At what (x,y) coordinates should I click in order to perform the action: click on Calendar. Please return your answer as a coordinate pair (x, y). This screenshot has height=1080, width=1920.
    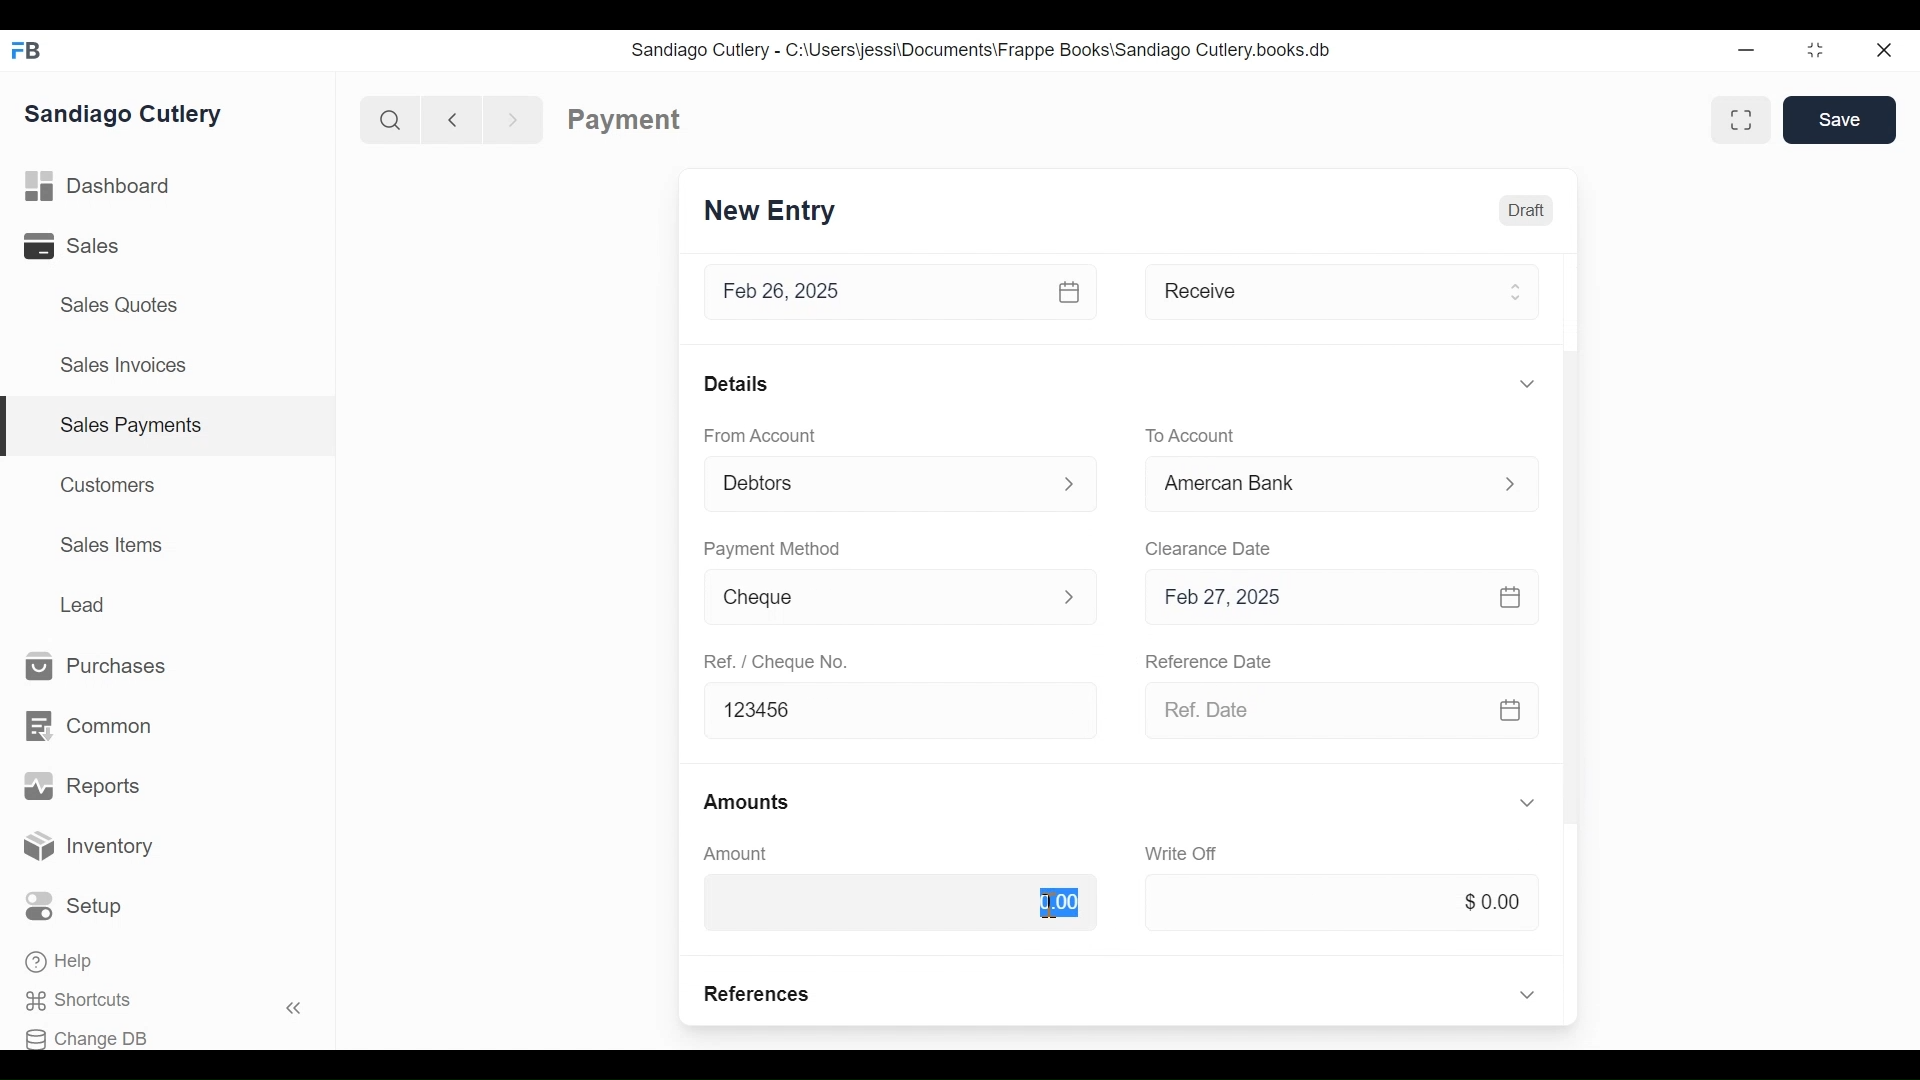
    Looking at the image, I should click on (1510, 711).